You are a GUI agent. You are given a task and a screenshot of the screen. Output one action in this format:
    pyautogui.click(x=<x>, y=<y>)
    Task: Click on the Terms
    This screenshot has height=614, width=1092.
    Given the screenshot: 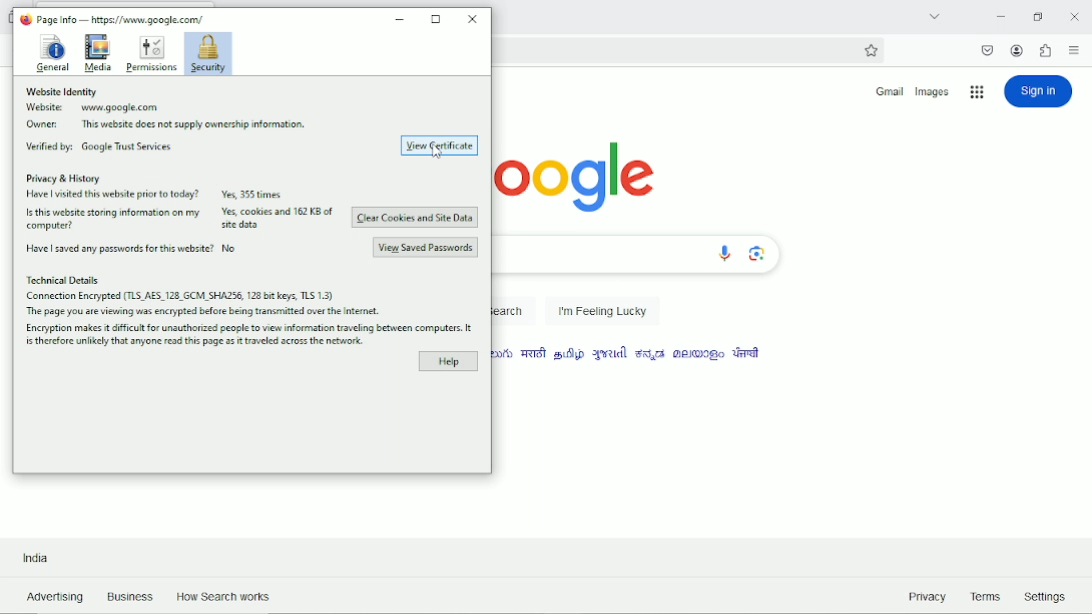 What is the action you would take?
    pyautogui.click(x=987, y=596)
    